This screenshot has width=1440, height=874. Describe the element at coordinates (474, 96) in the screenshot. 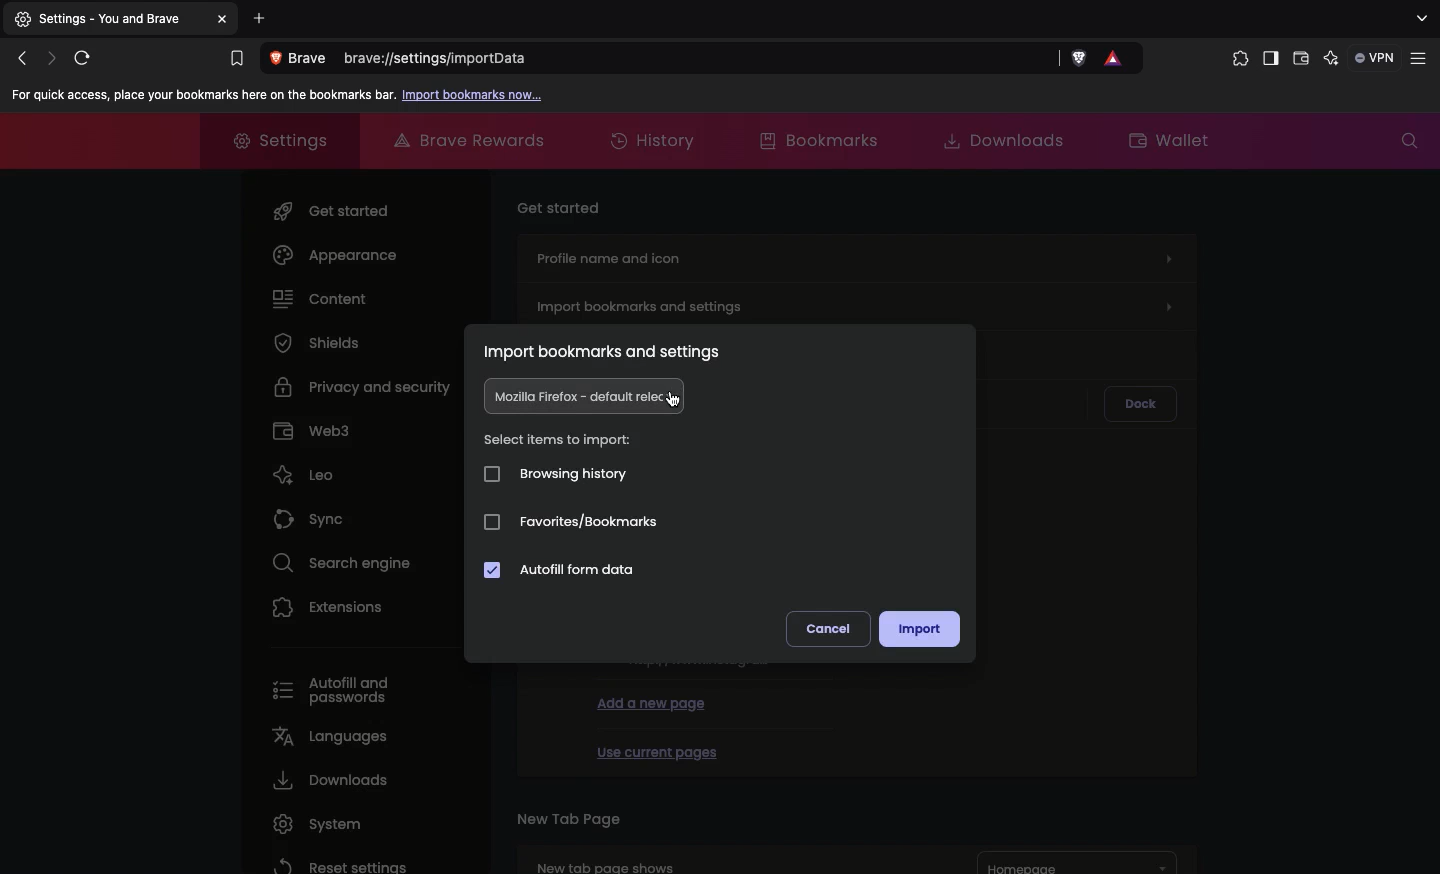

I see `Import bookmarks now` at that location.